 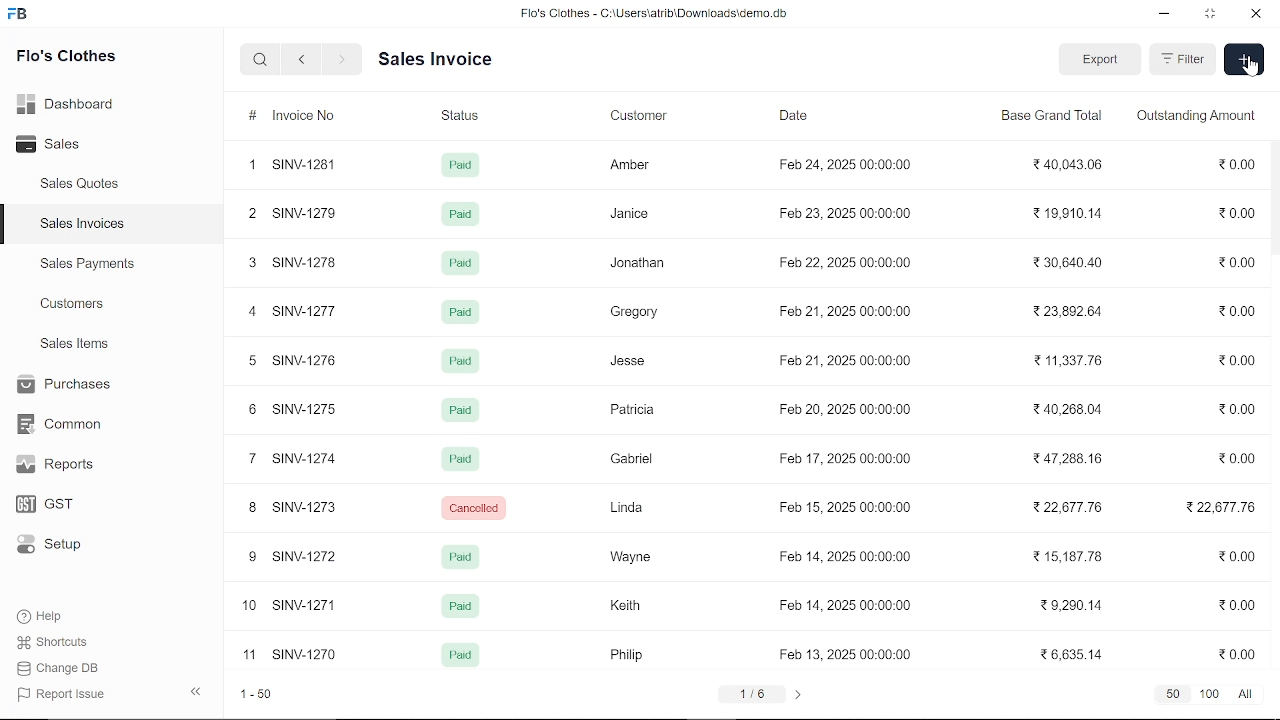 I want to click on Outstanding Amount, so click(x=1195, y=116).